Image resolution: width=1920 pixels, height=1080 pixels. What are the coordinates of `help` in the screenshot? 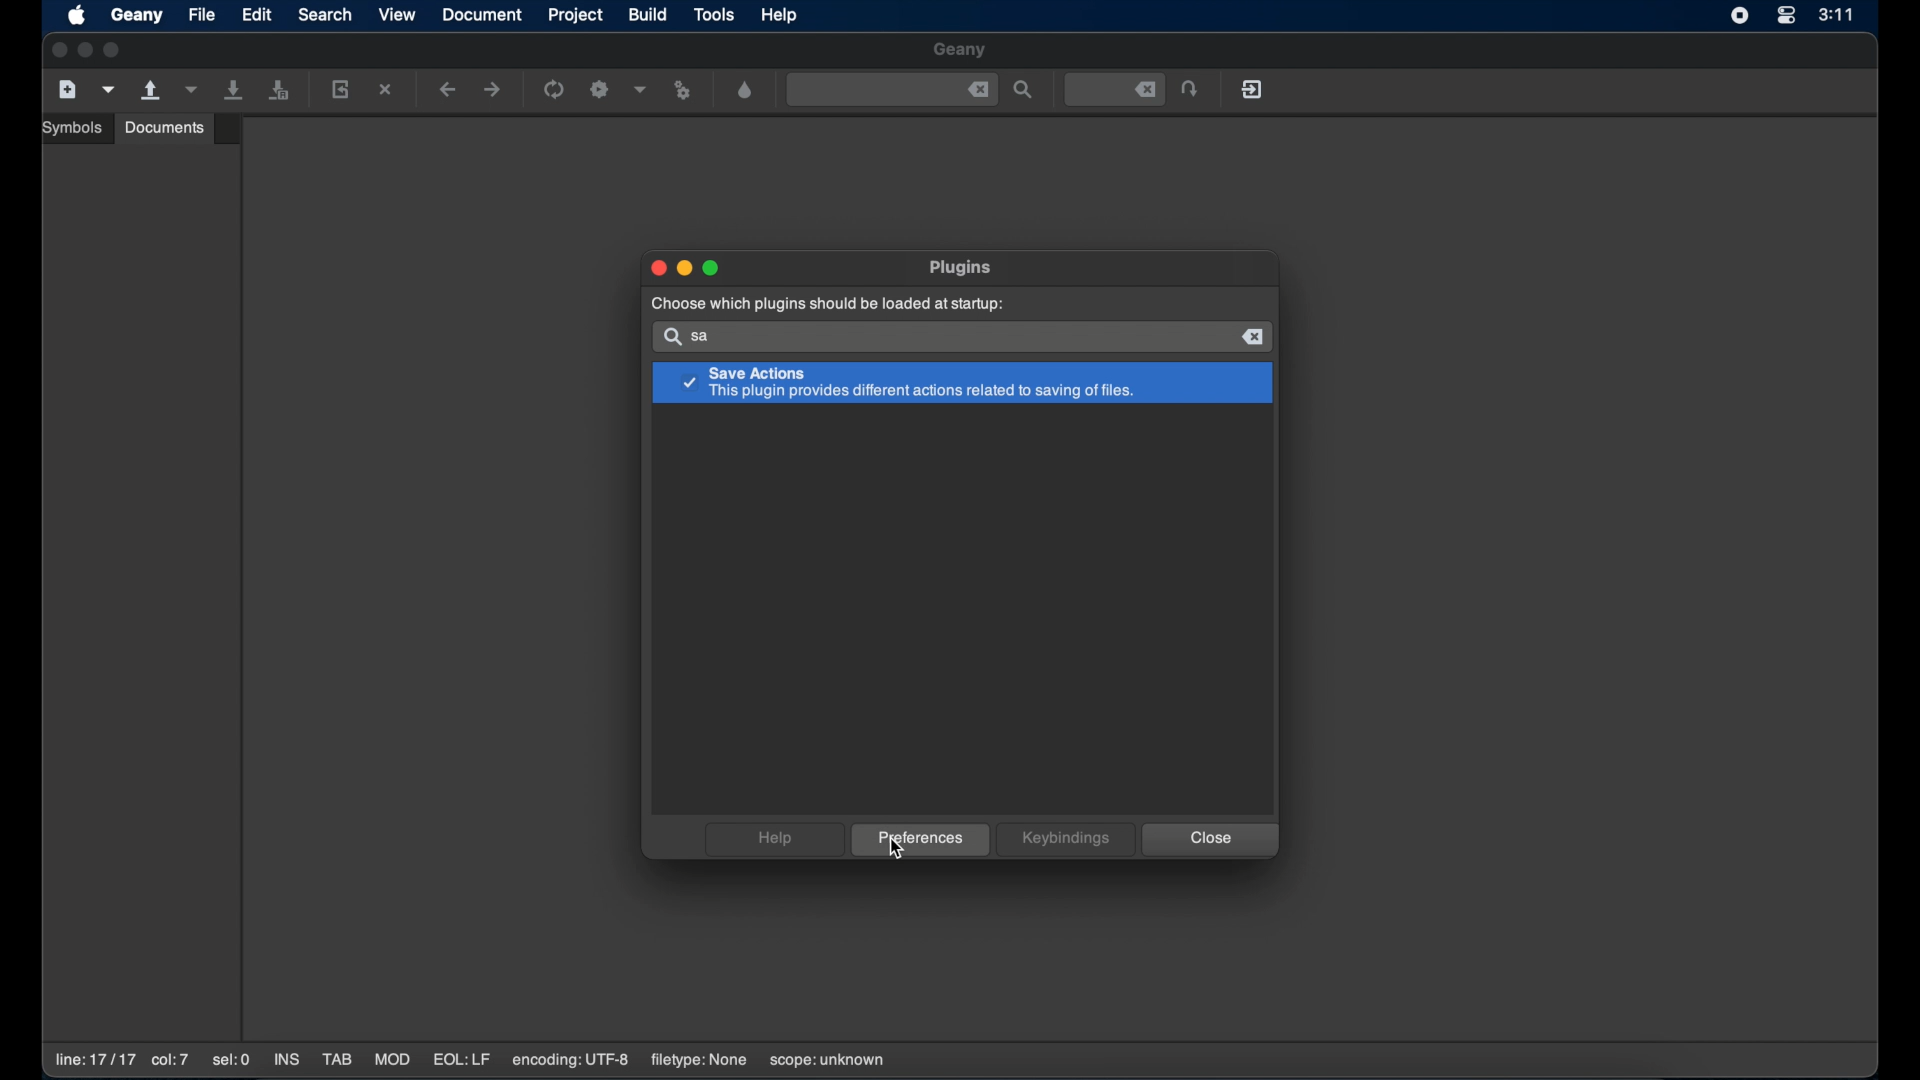 It's located at (781, 15).